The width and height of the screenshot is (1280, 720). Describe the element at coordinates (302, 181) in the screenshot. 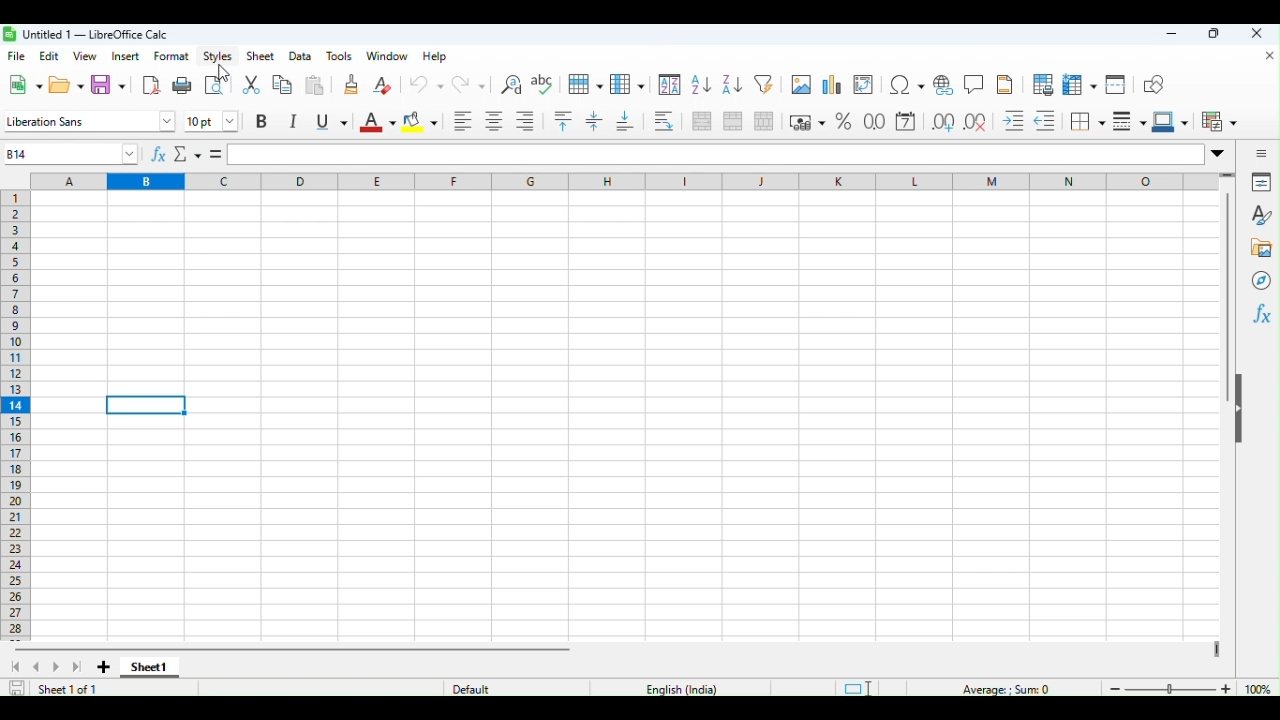

I see `d` at that location.